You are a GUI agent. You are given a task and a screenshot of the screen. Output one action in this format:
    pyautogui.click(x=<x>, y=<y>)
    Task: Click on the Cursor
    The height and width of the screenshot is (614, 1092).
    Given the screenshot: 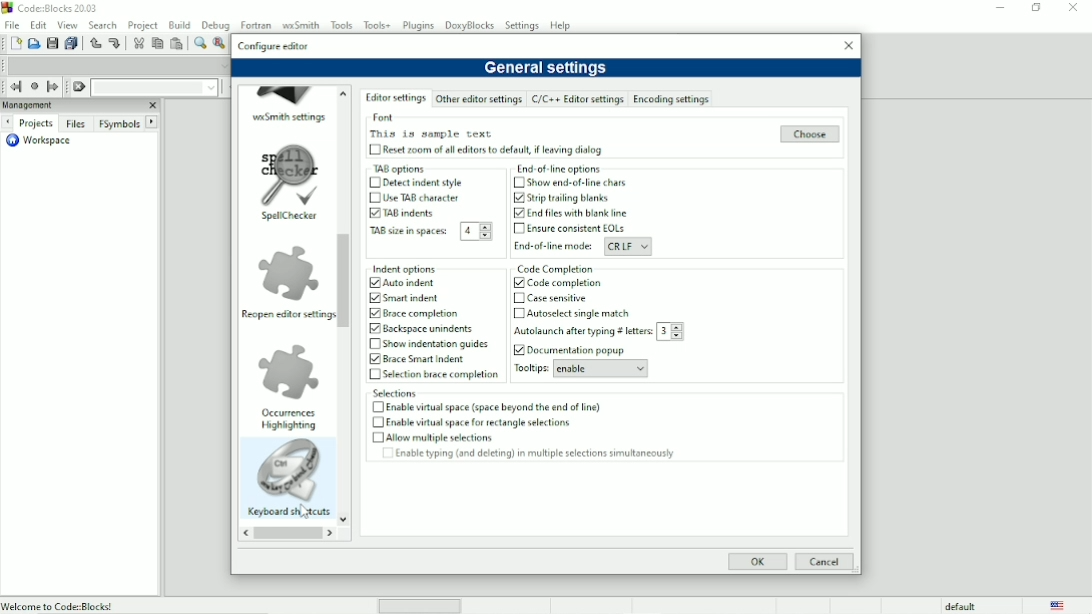 What is the action you would take?
    pyautogui.click(x=303, y=511)
    